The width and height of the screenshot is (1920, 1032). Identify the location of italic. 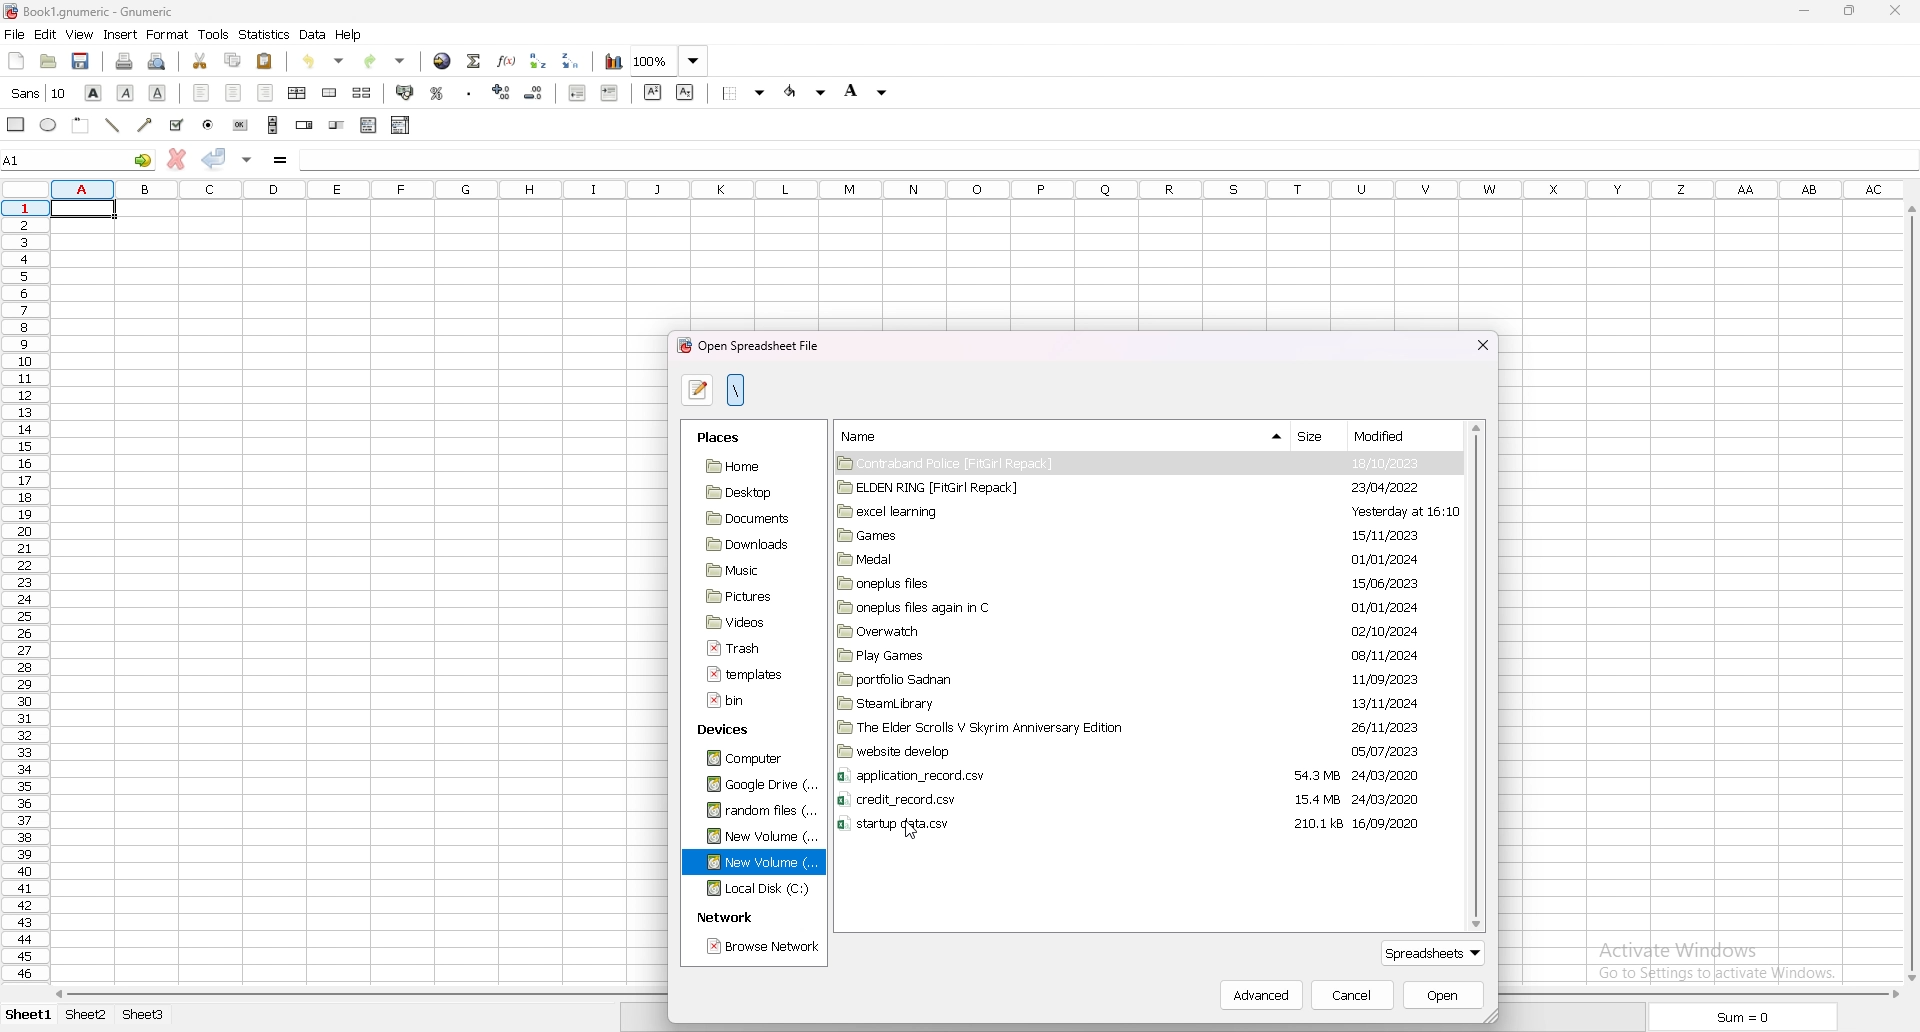
(126, 93).